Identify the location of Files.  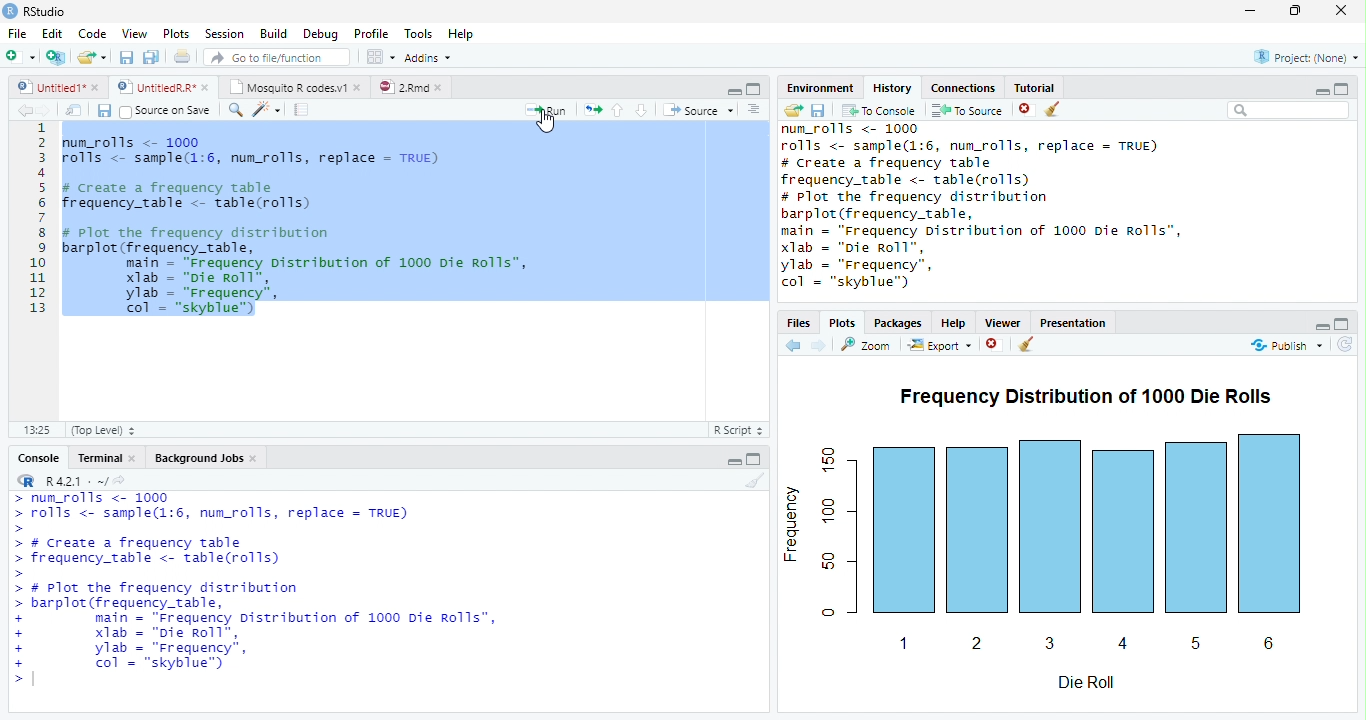
(798, 321).